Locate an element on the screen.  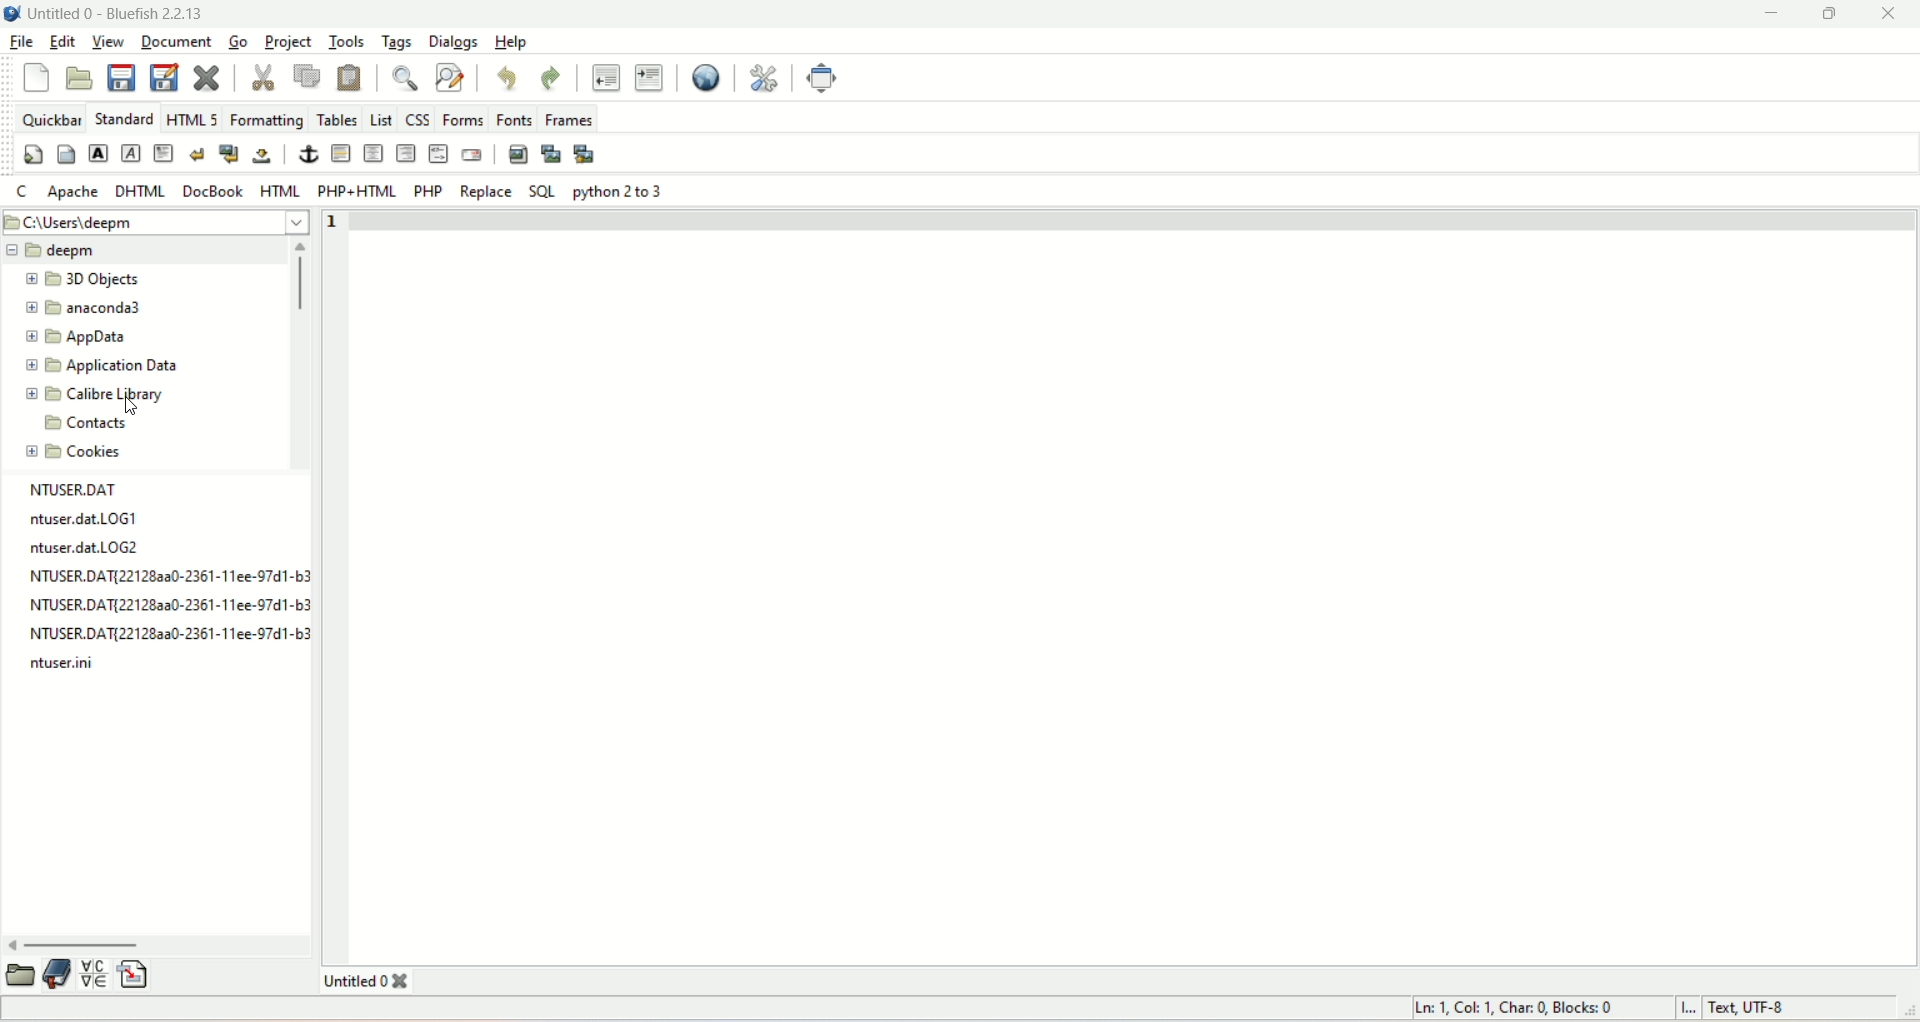
cut is located at coordinates (263, 75).